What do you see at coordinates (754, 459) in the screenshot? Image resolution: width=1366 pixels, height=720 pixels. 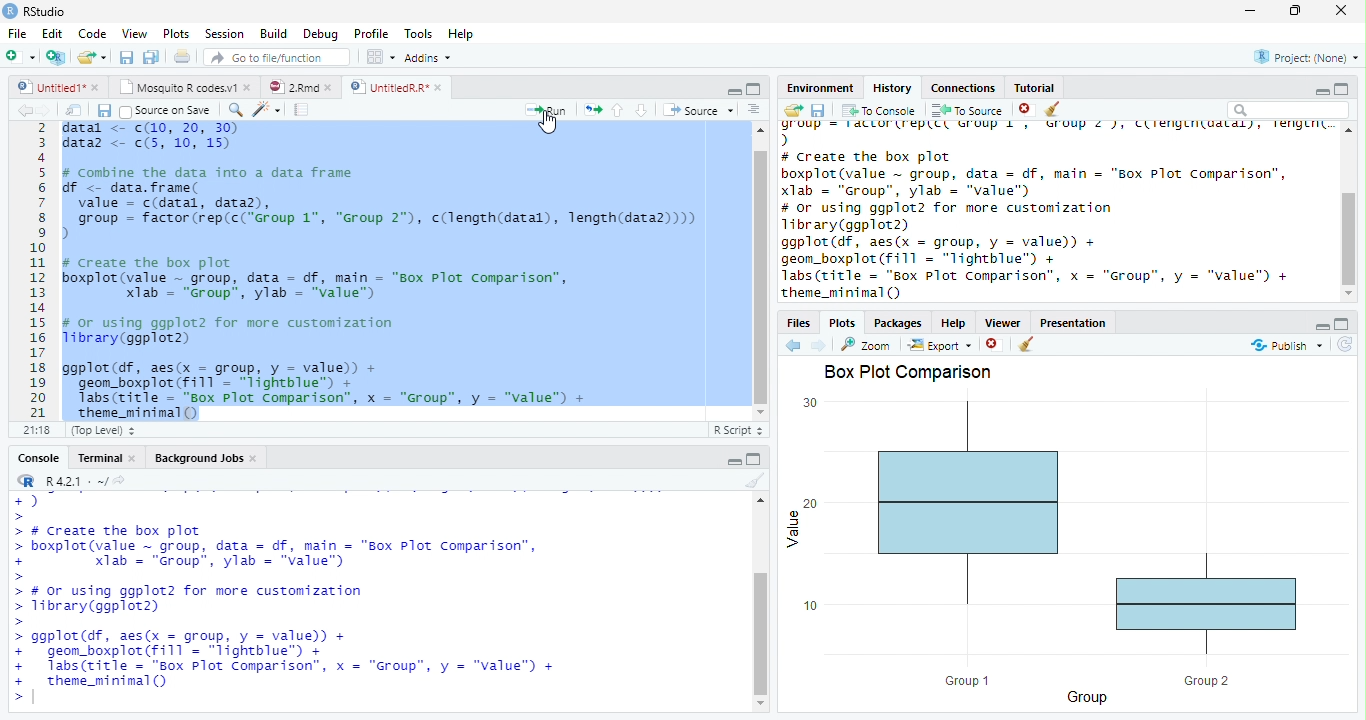 I see `Maximize` at bounding box center [754, 459].